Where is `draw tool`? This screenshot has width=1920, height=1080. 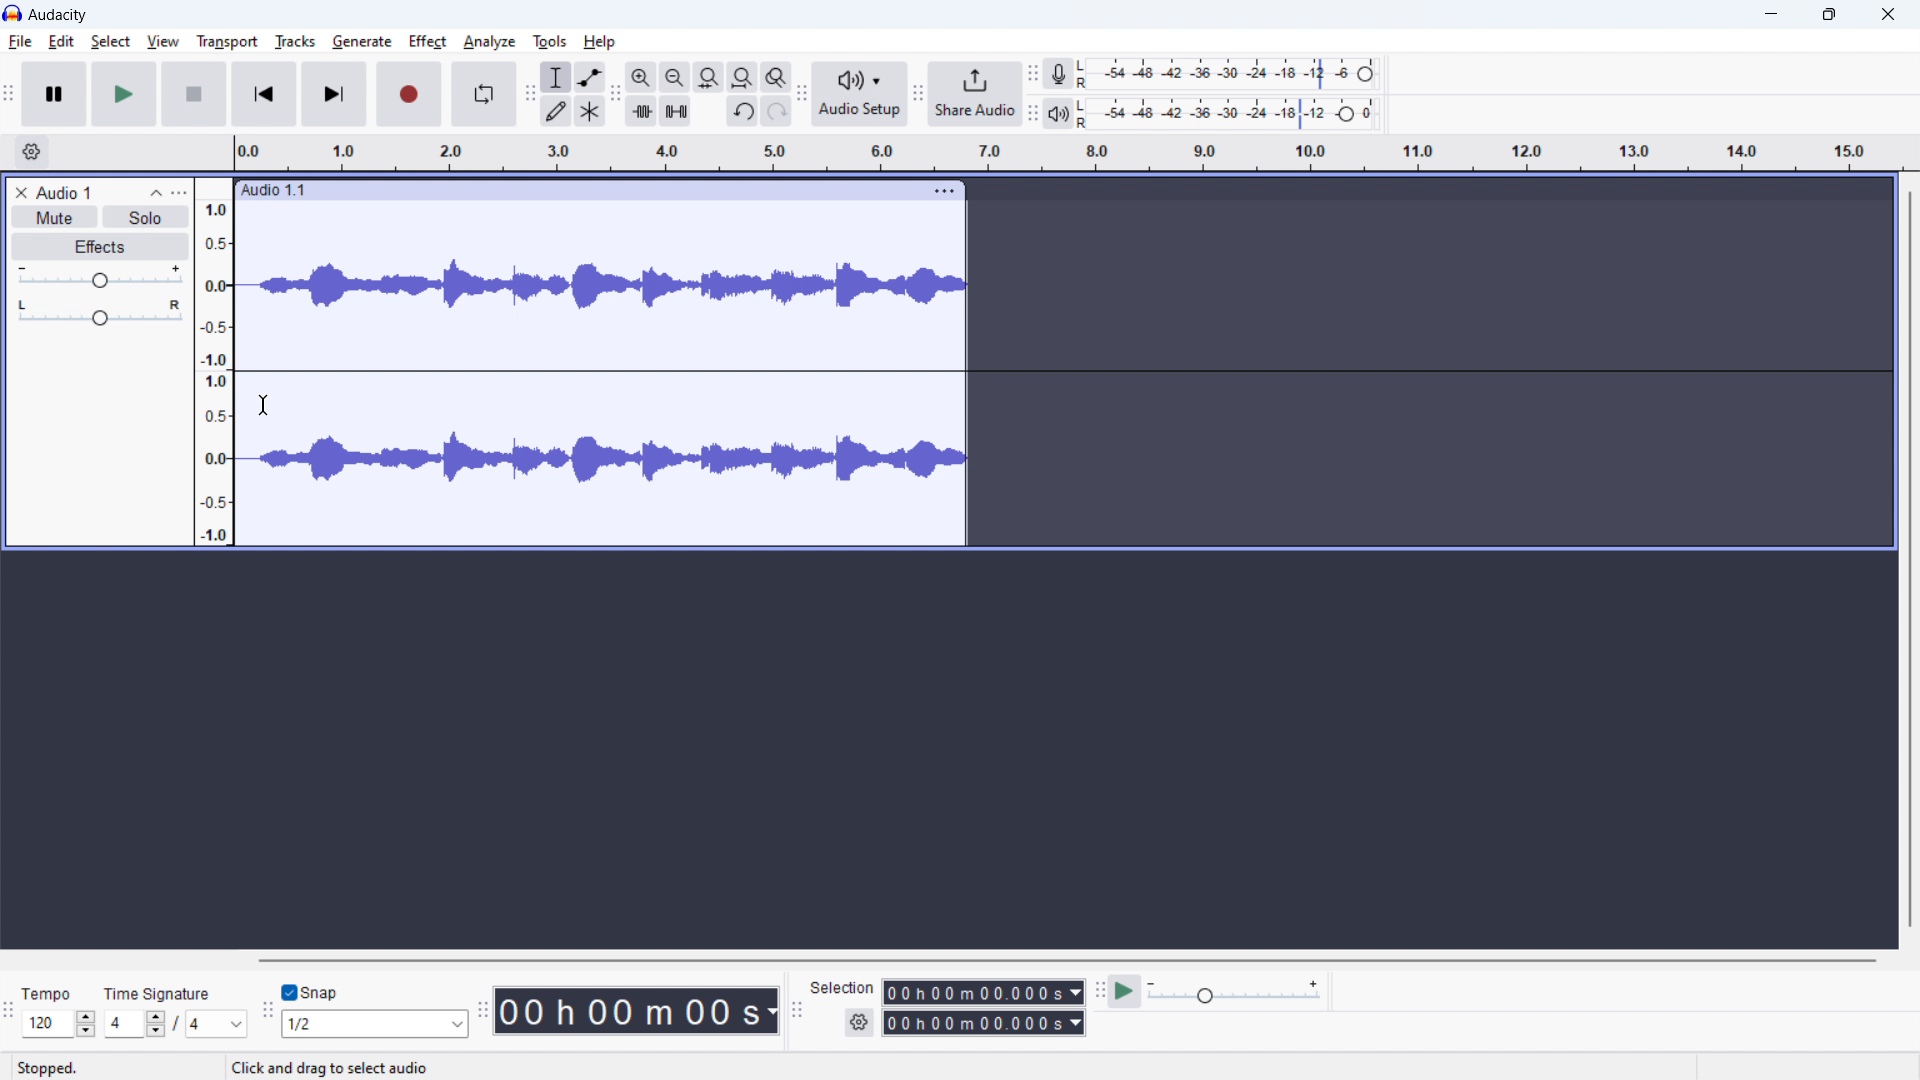 draw tool is located at coordinates (558, 110).